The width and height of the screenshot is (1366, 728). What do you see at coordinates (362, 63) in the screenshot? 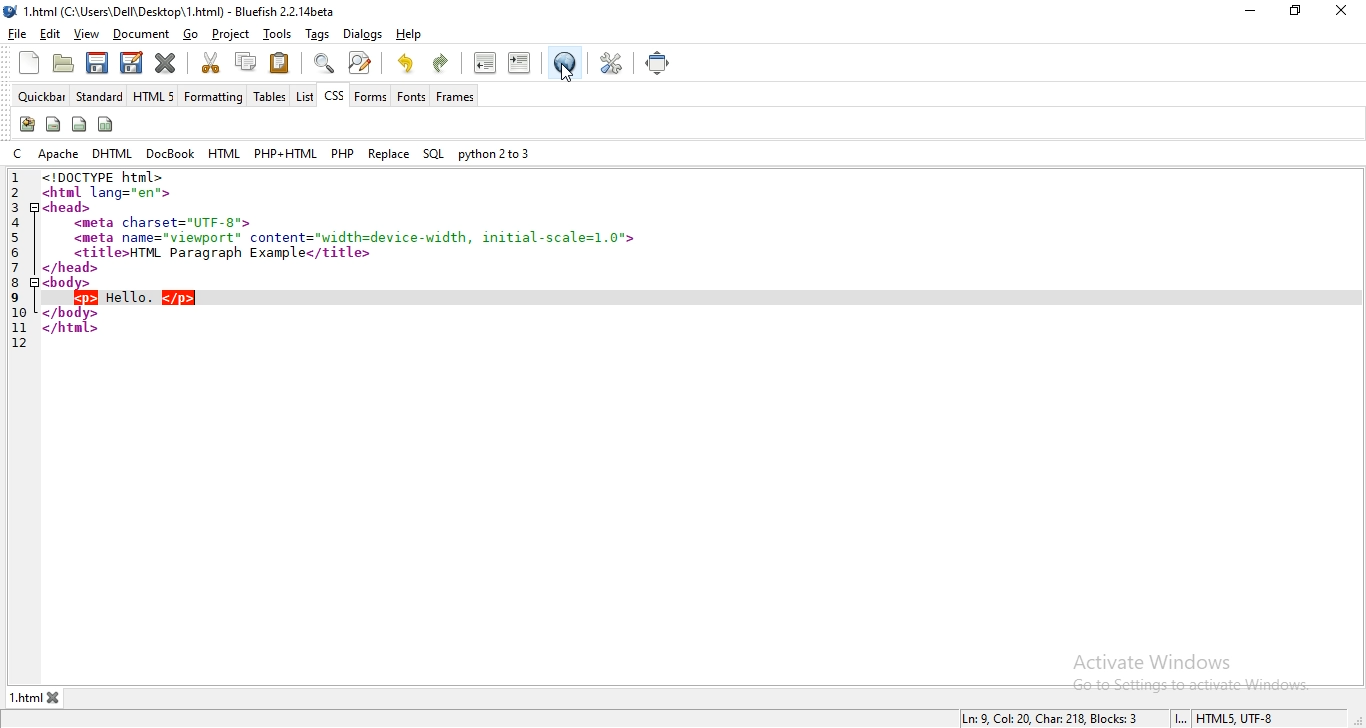
I see `advanced find and replace` at bounding box center [362, 63].